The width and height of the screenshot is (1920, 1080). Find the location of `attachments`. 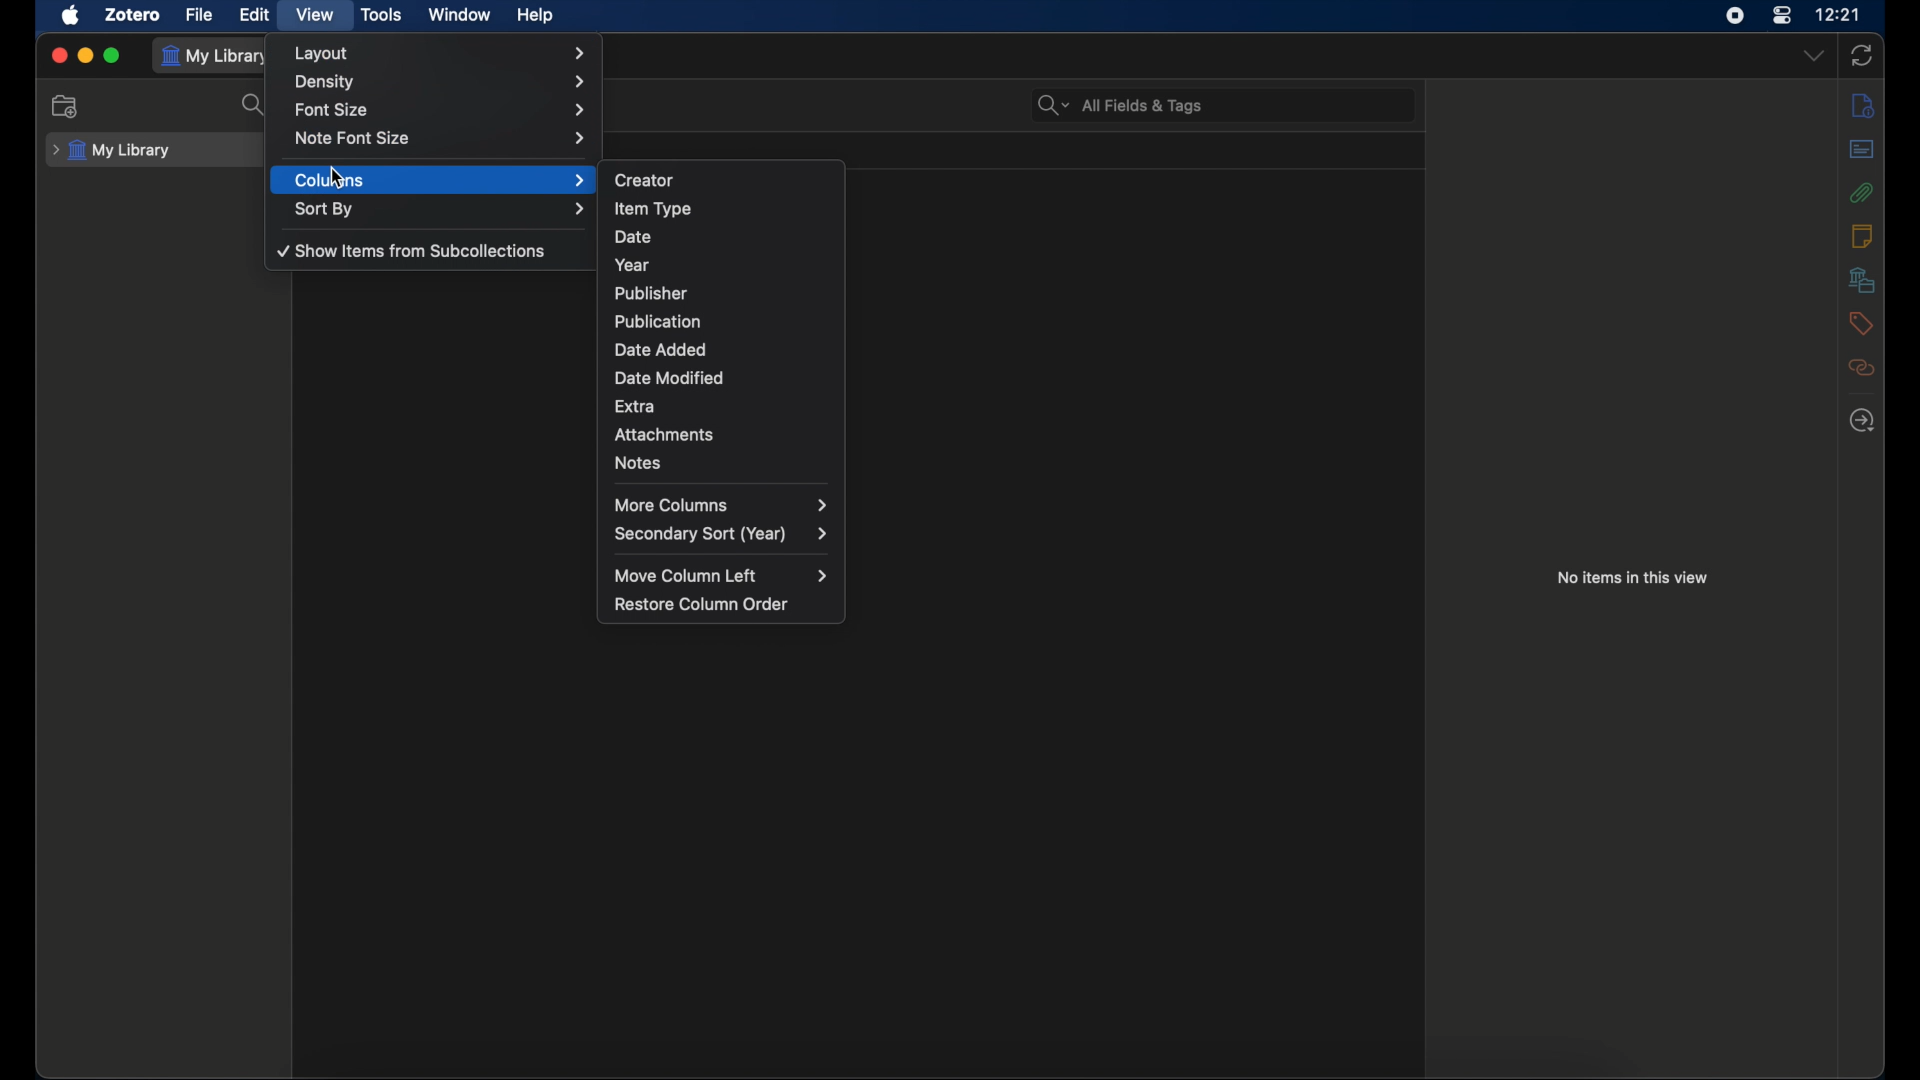

attachments is located at coordinates (1862, 368).